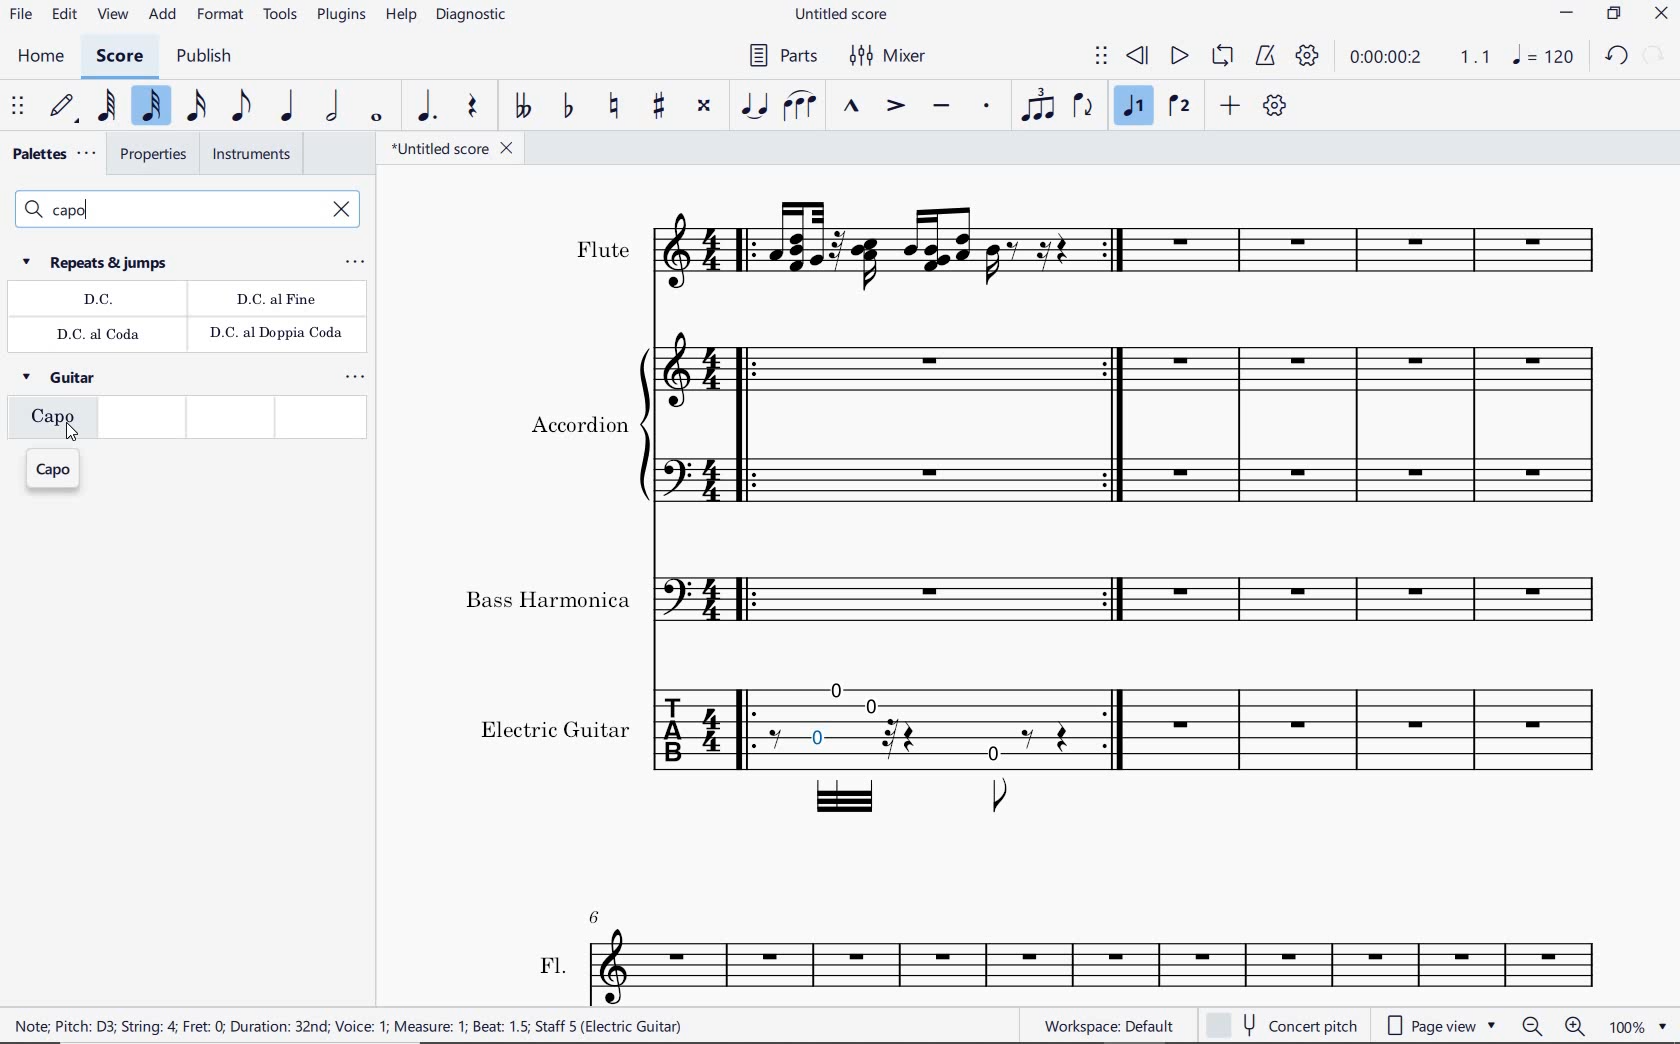 The image size is (1680, 1044). What do you see at coordinates (662, 106) in the screenshot?
I see `toggle sharp` at bounding box center [662, 106].